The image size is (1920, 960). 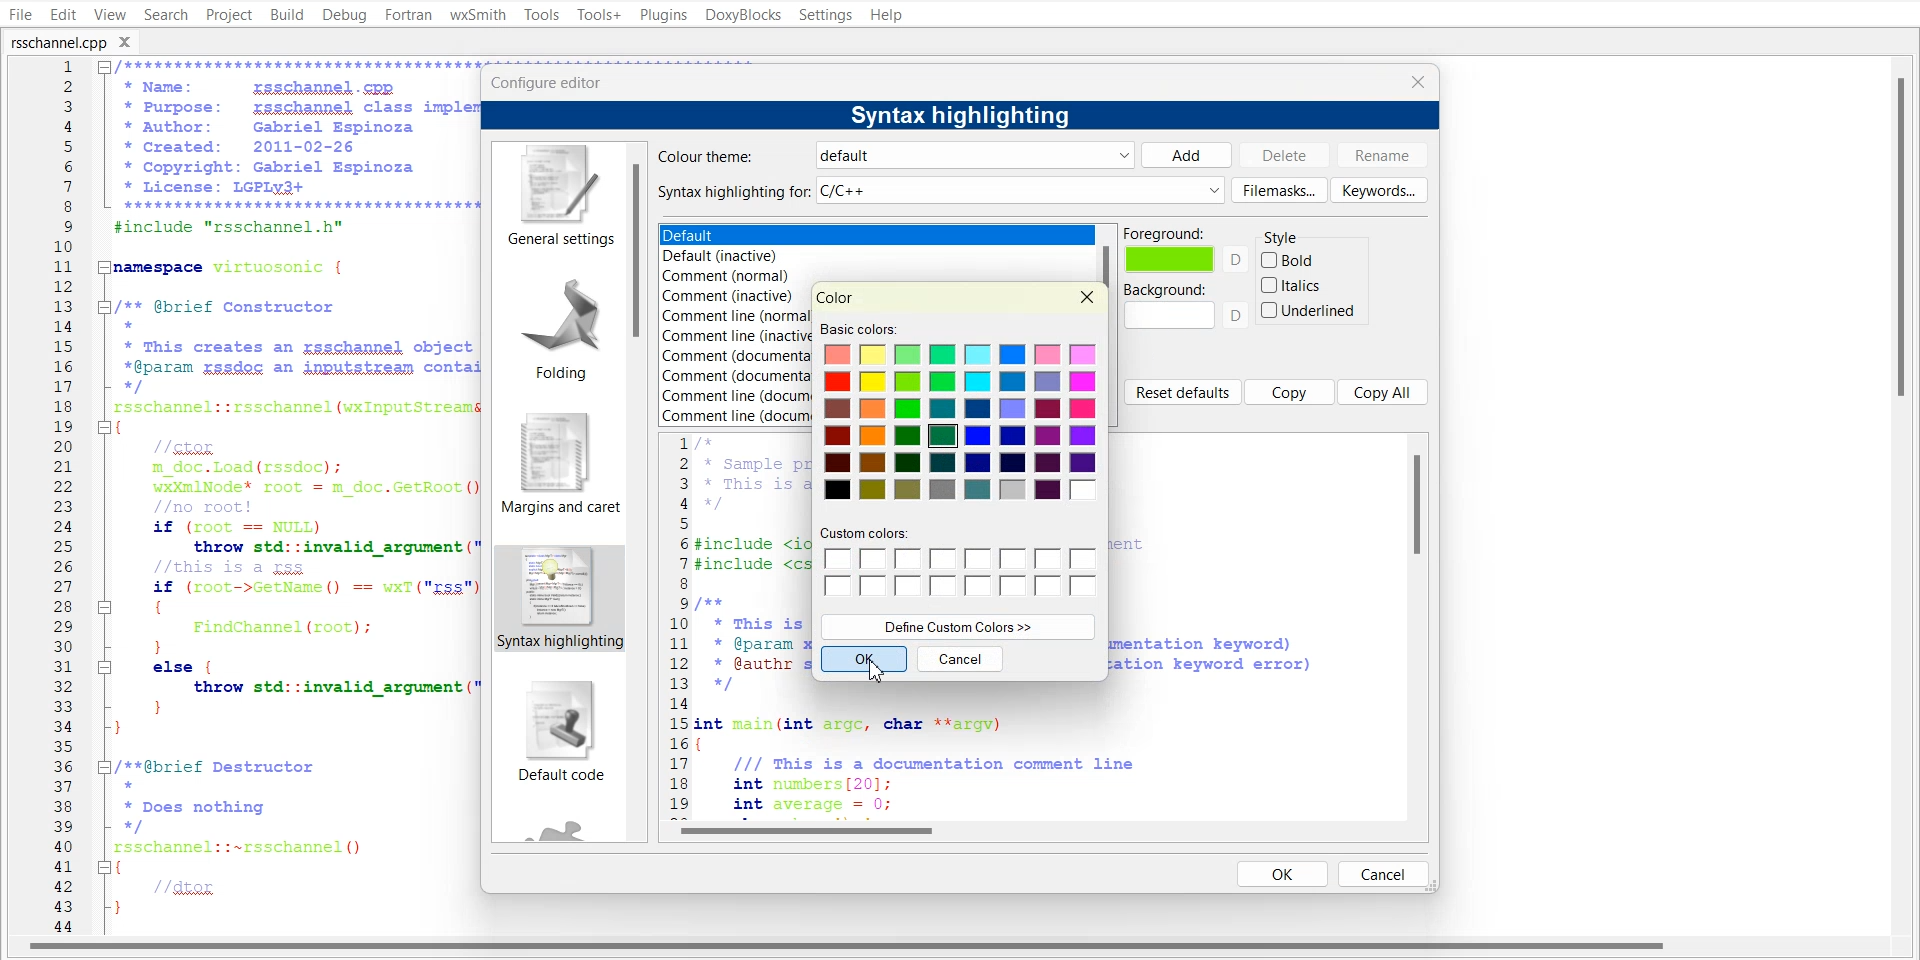 I want to click on Tools, so click(x=541, y=14).